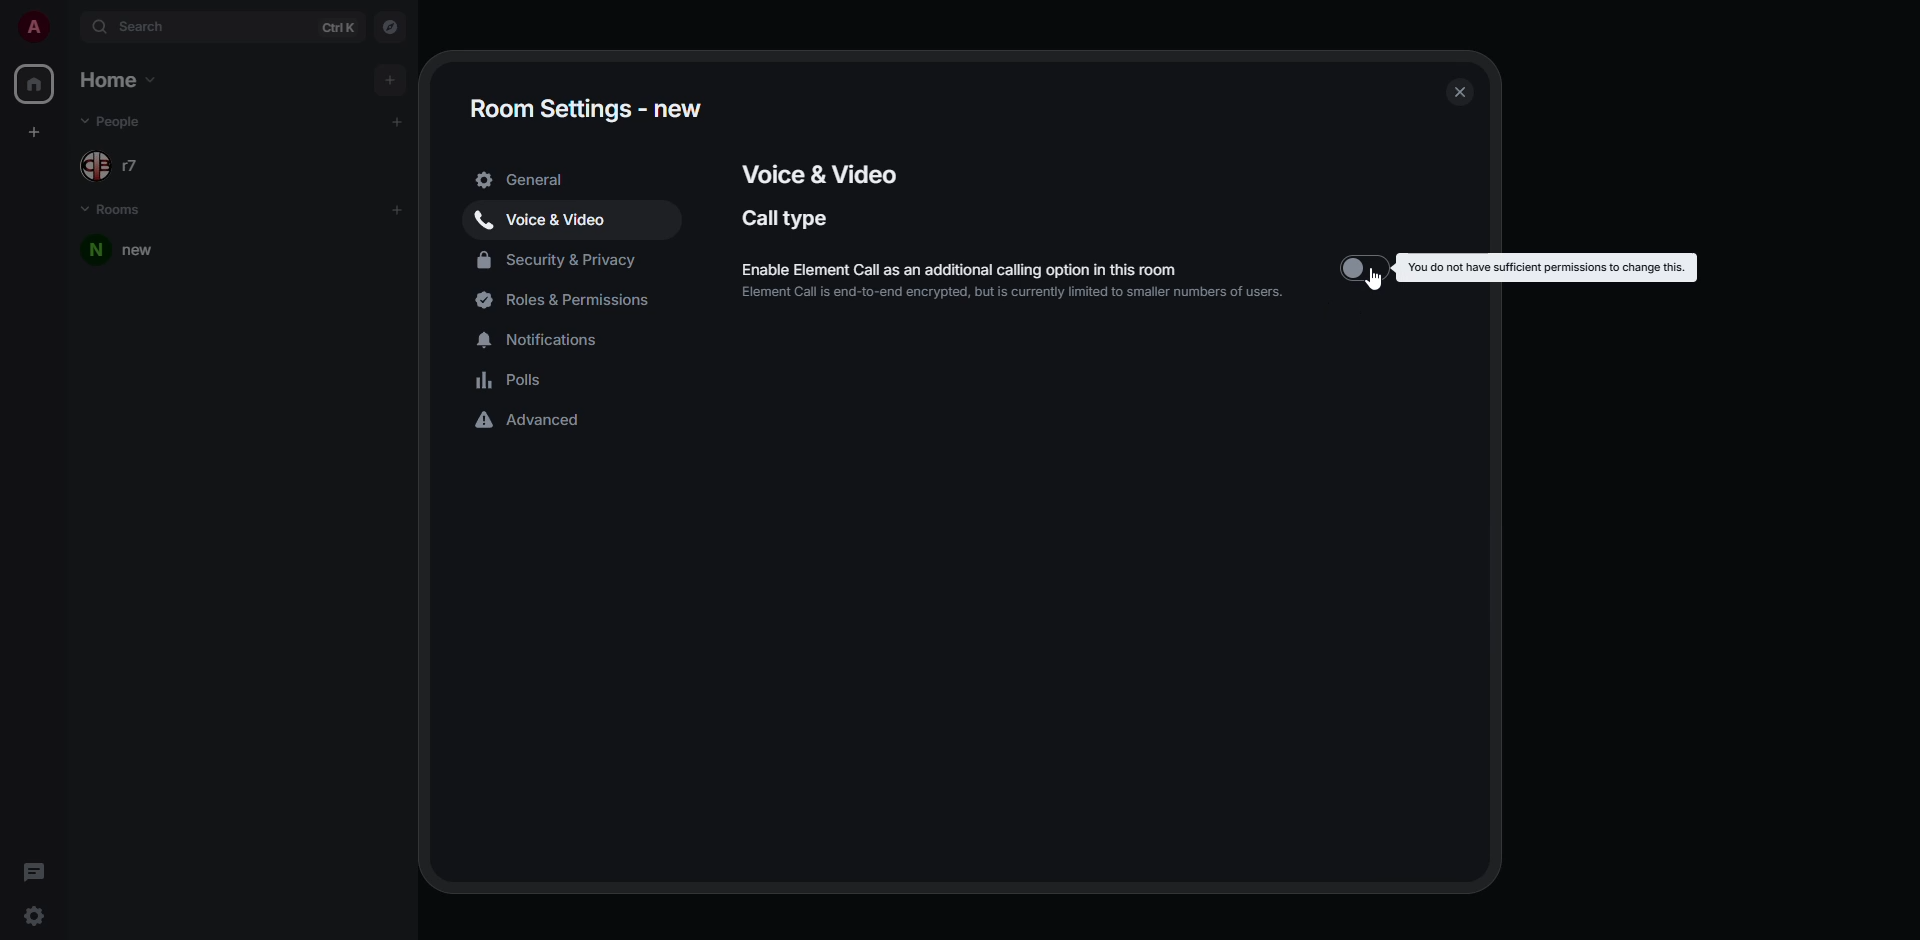 The image size is (1920, 940). I want to click on room options, so click(408, 252).